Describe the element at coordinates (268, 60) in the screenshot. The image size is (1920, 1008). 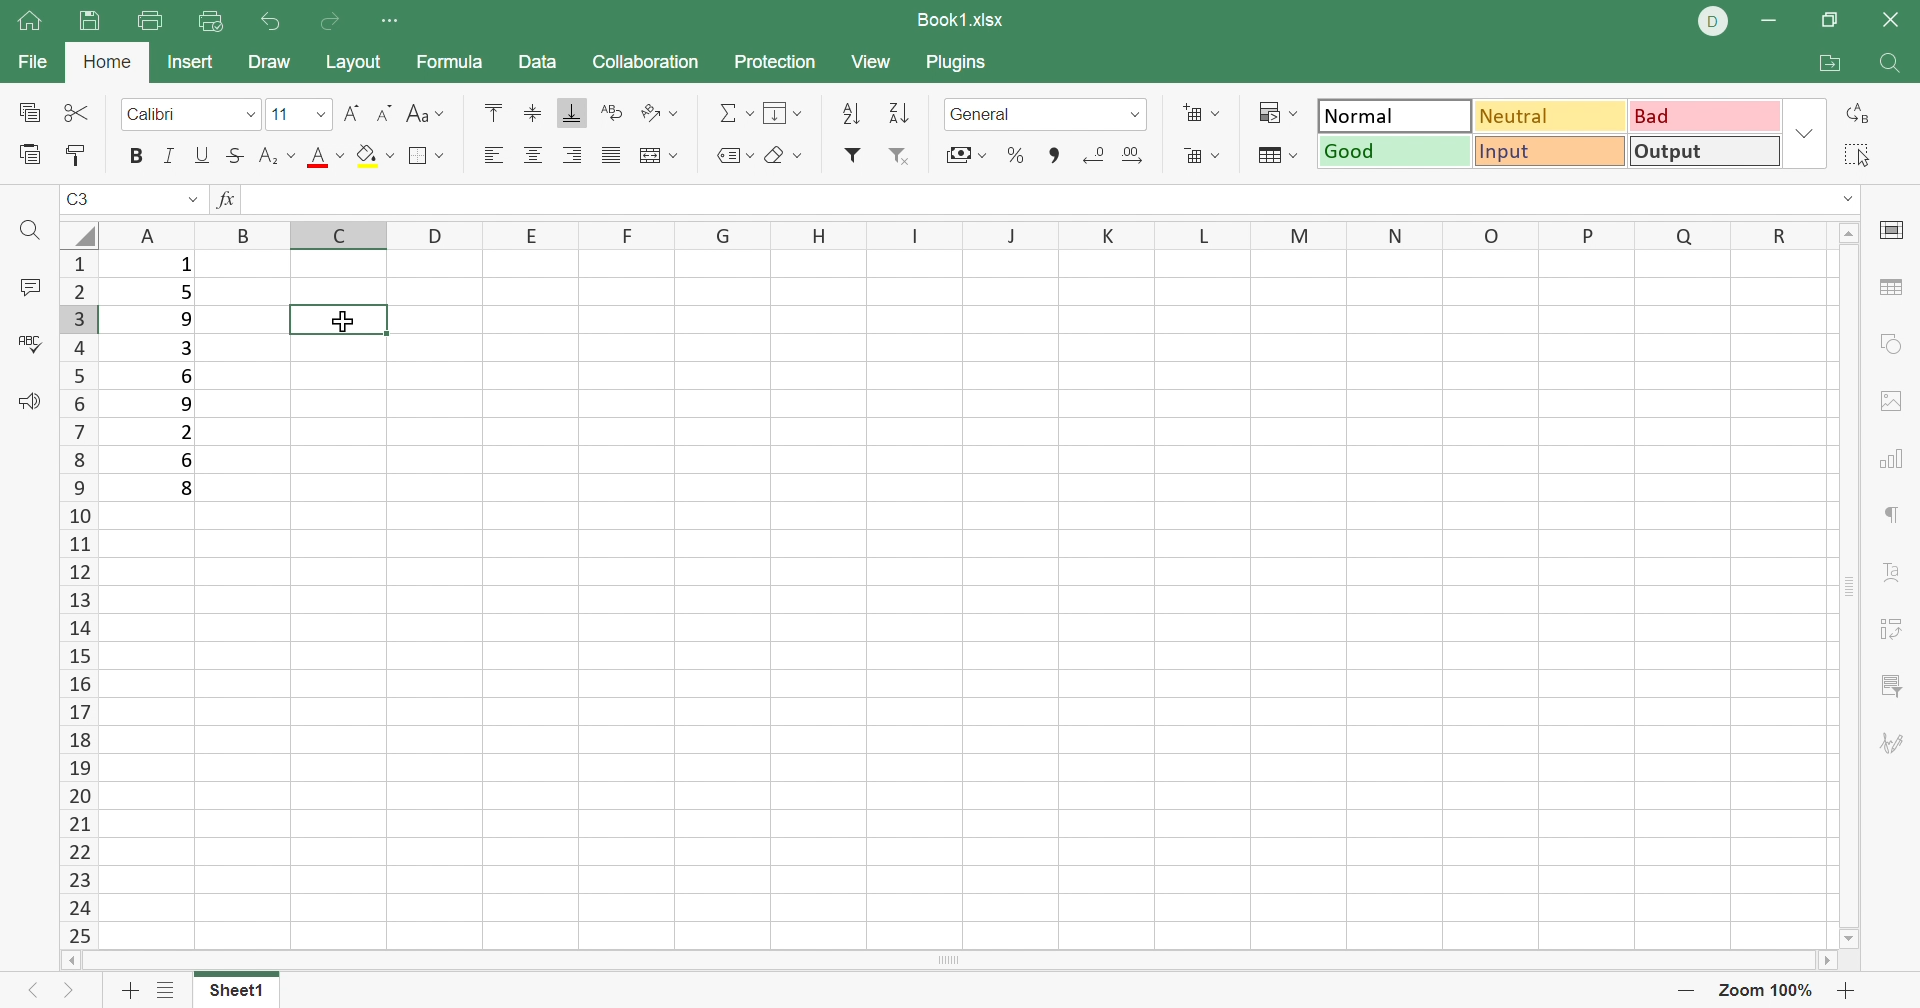
I see `Draw` at that location.